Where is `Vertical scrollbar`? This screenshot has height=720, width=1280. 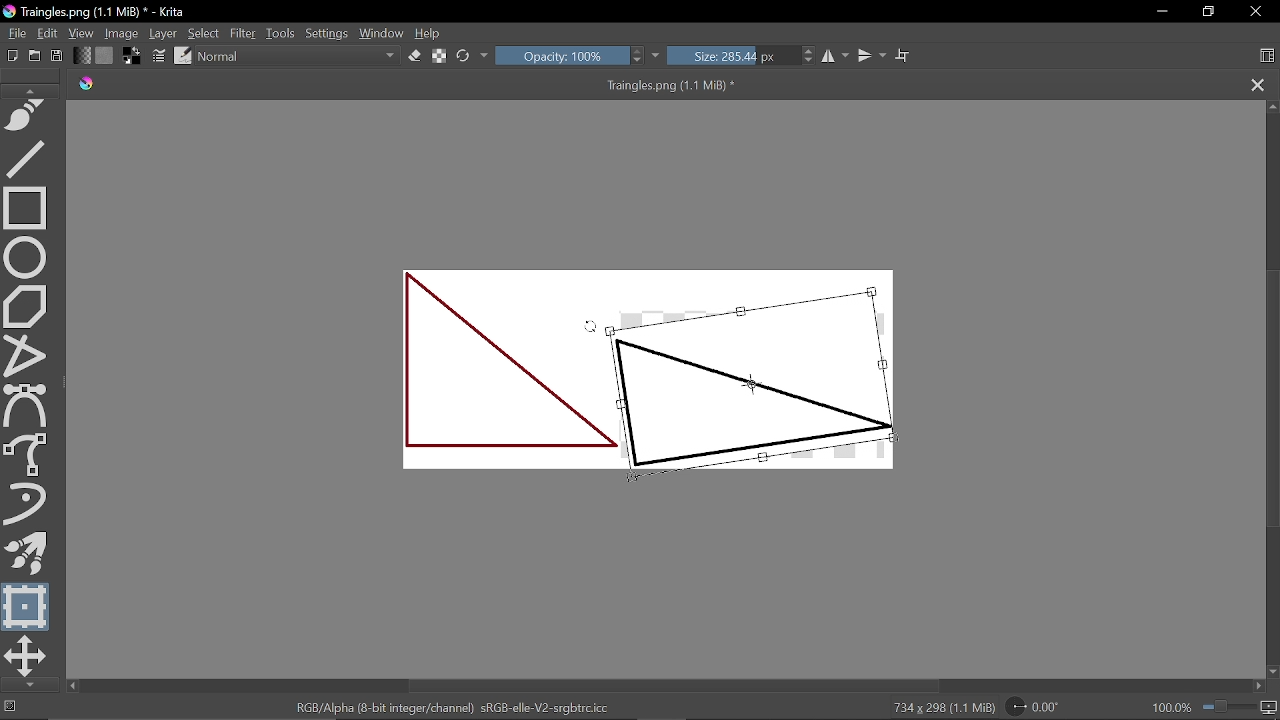 Vertical scrollbar is located at coordinates (1271, 396).